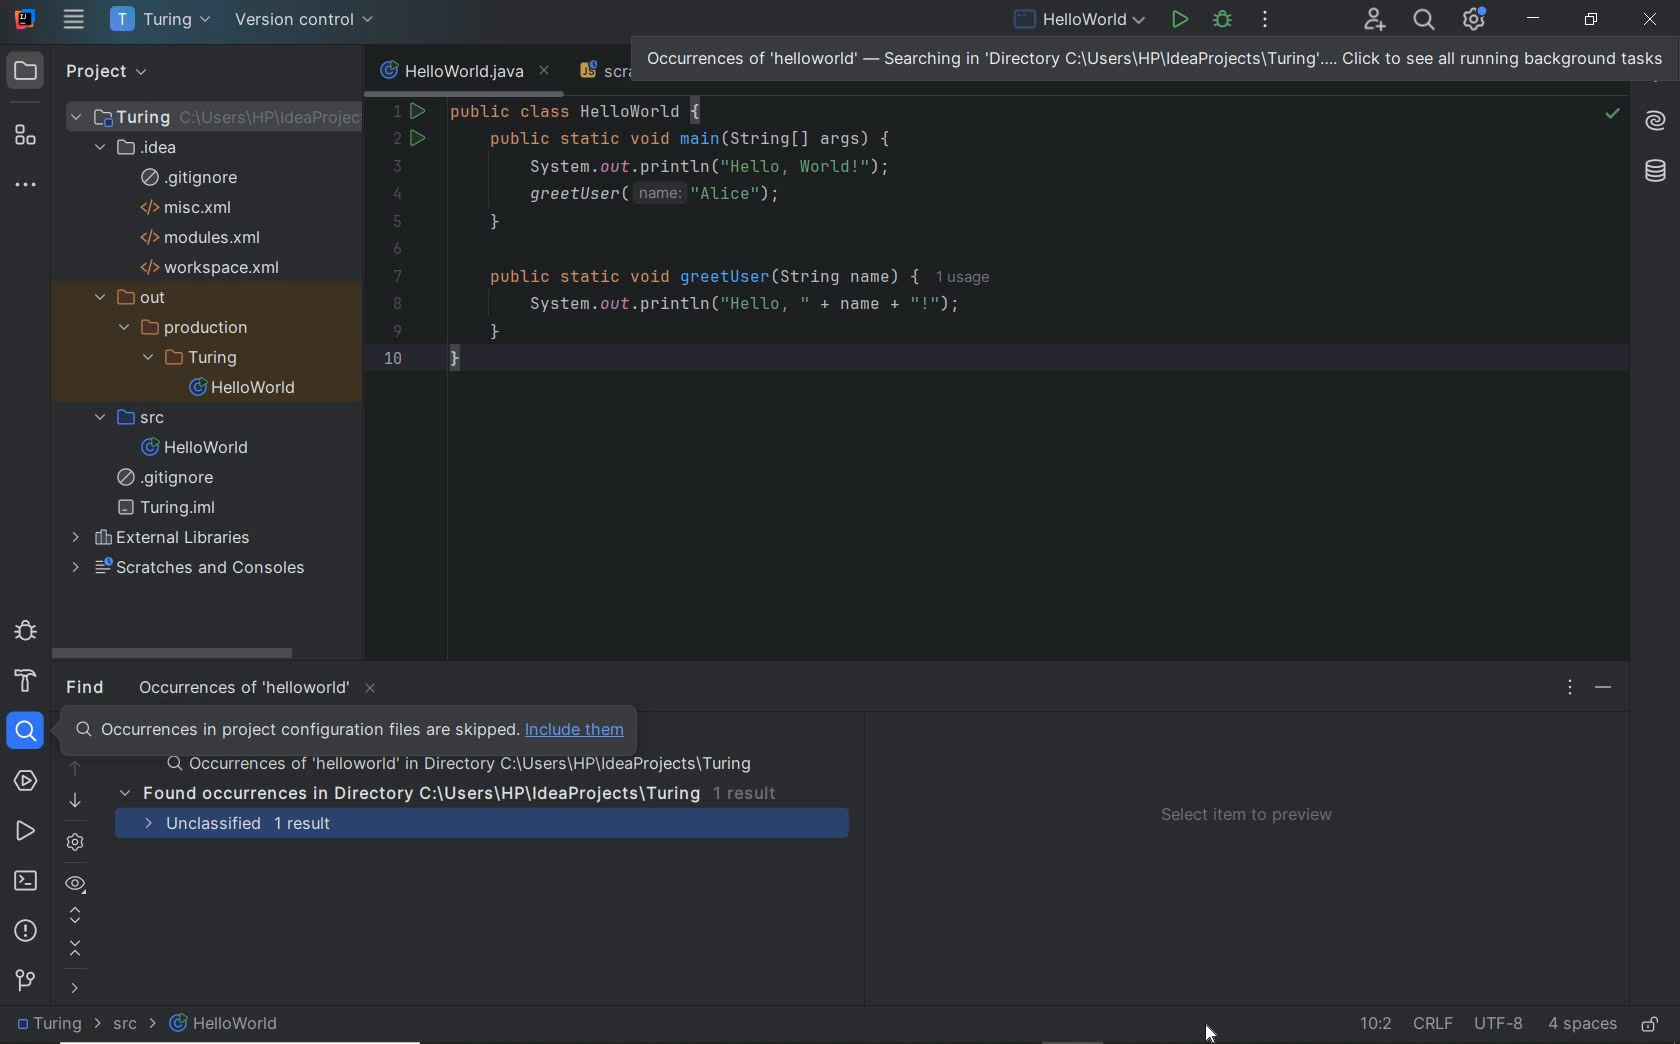  Describe the element at coordinates (1480, 20) in the screenshot. I see `IDE & Project settings` at that location.